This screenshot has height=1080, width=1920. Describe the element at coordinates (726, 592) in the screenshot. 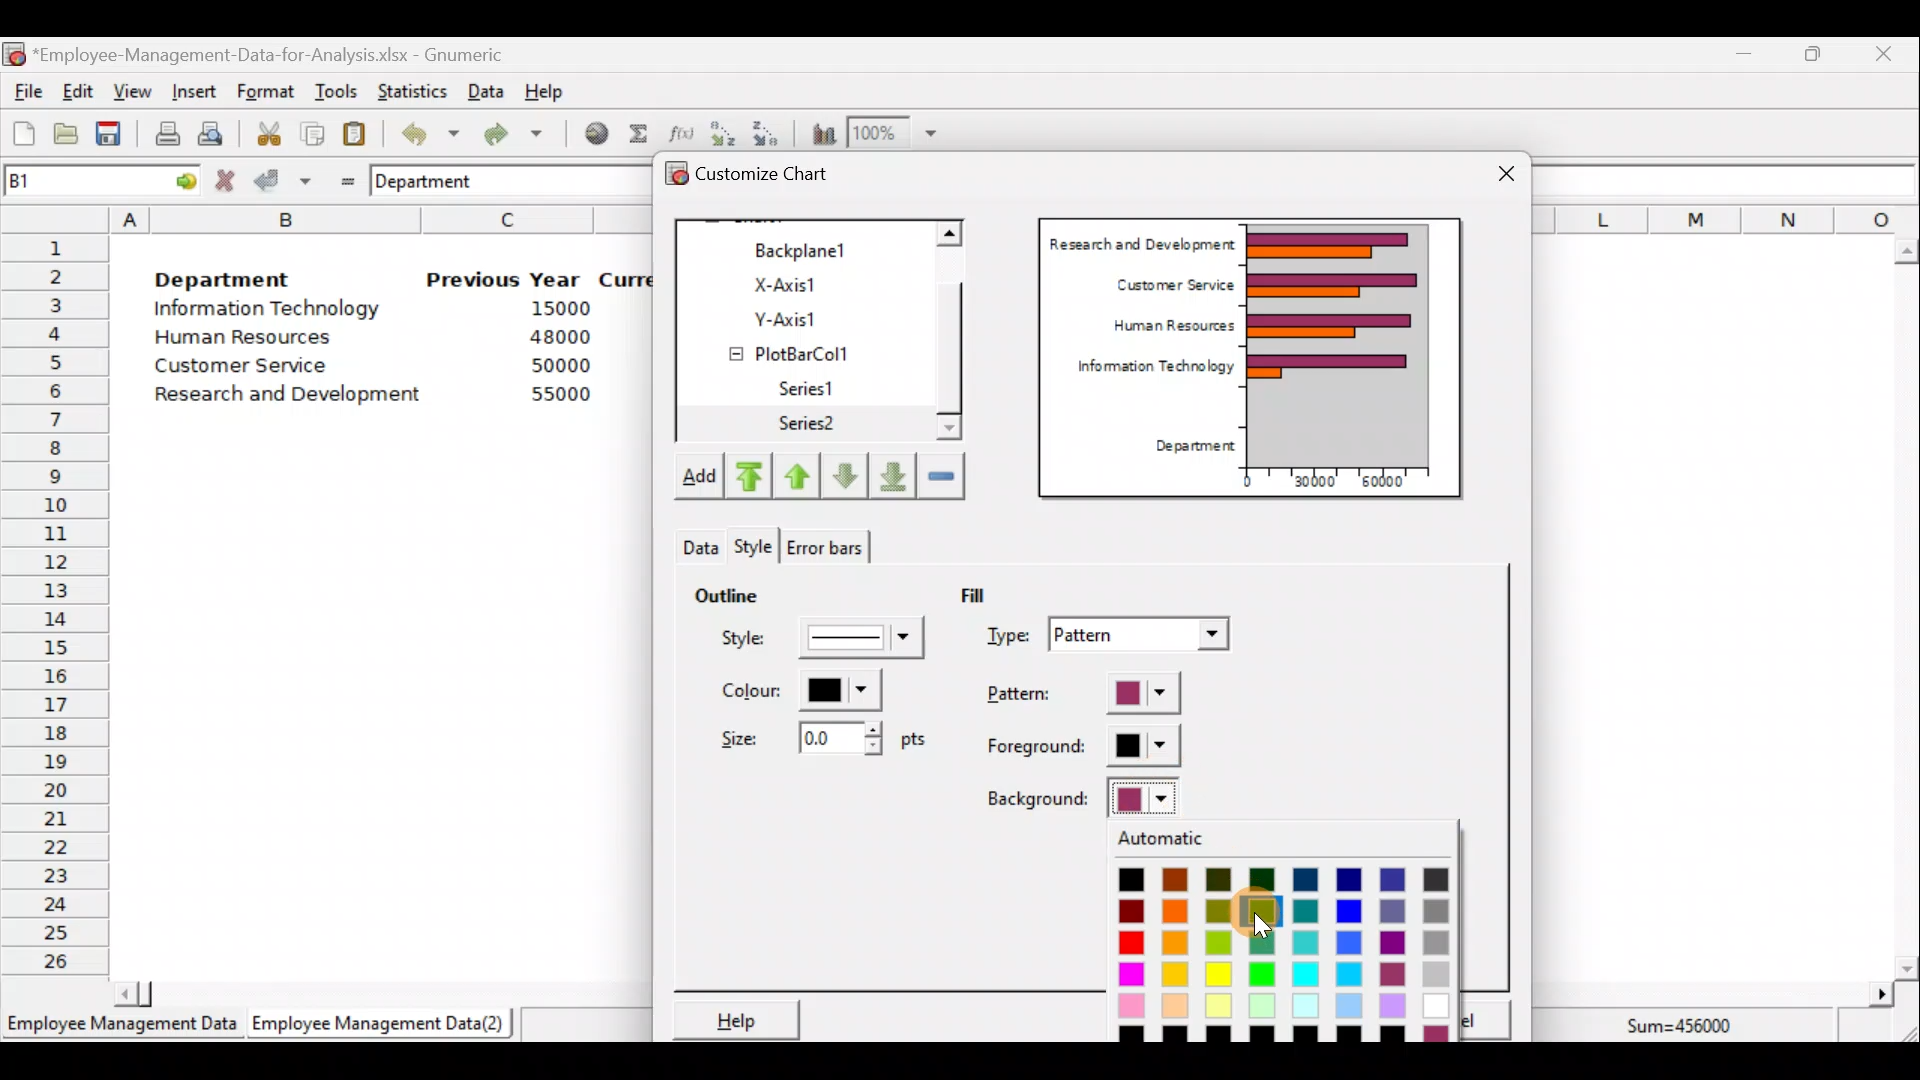

I see `Outline` at that location.